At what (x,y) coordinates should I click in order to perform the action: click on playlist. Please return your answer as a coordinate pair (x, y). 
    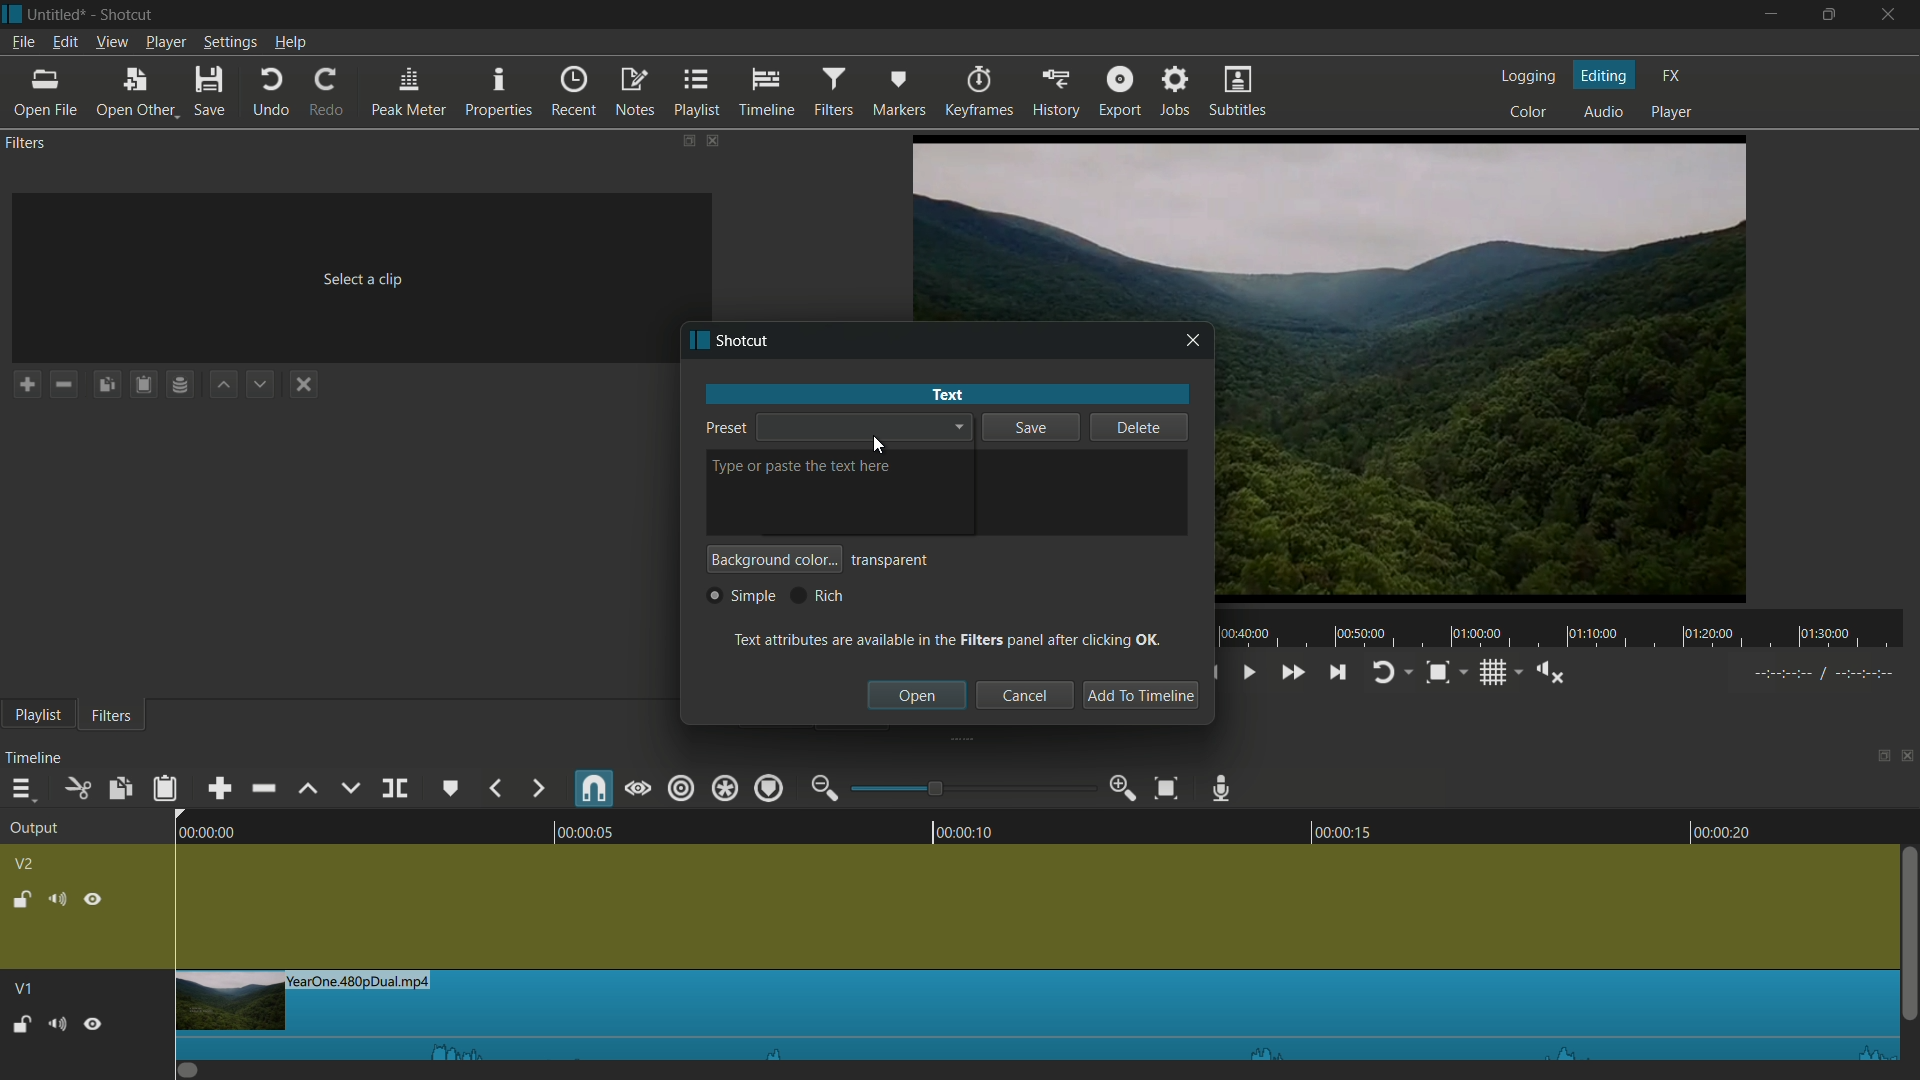
    Looking at the image, I should click on (37, 714).